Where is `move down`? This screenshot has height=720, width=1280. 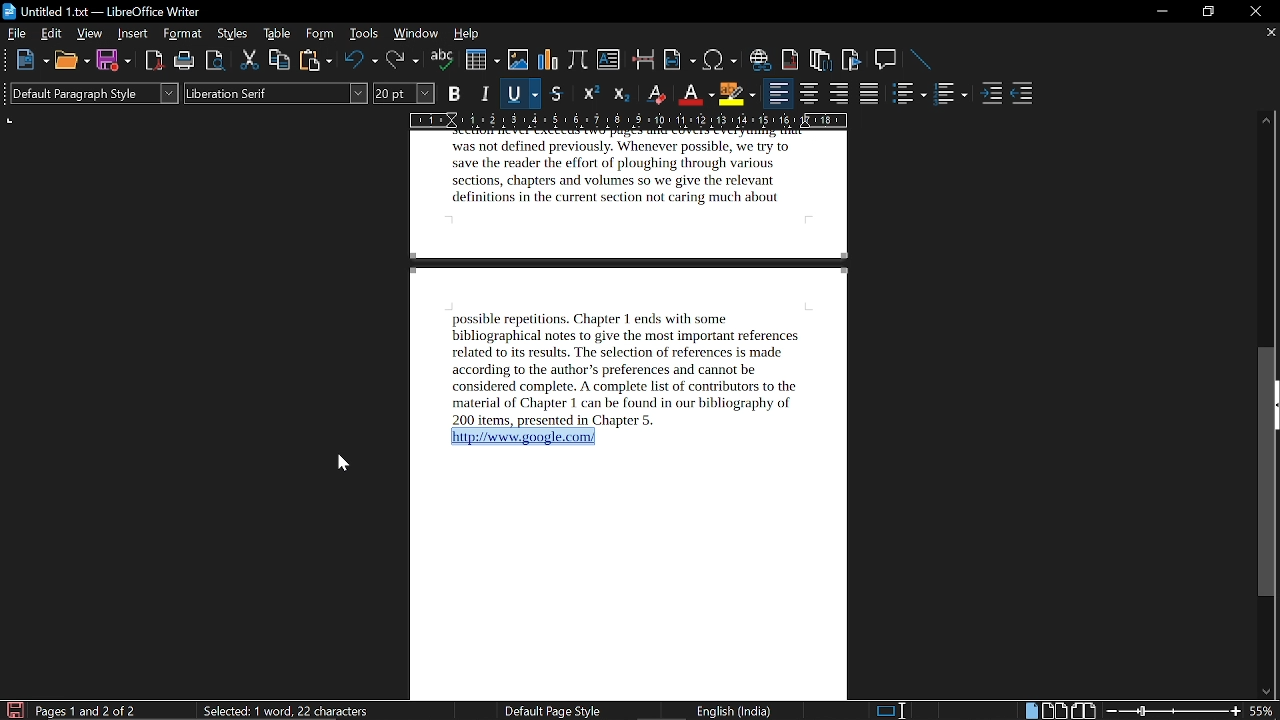 move down is located at coordinates (1267, 693).